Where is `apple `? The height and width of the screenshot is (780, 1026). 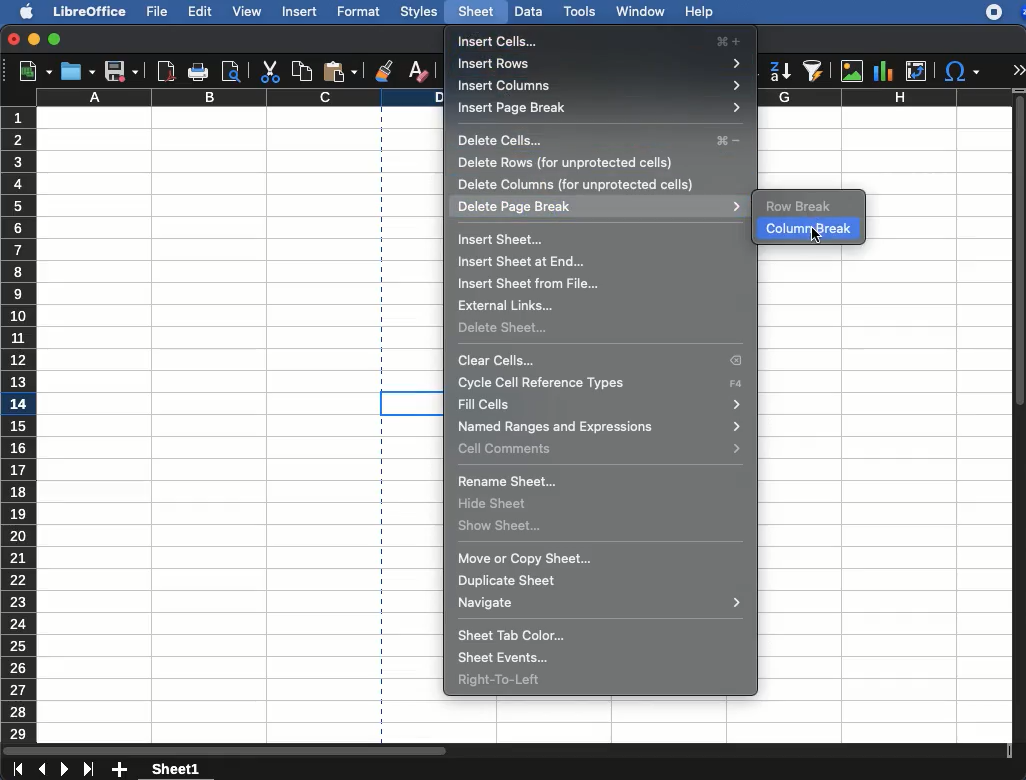 apple  is located at coordinates (21, 11).